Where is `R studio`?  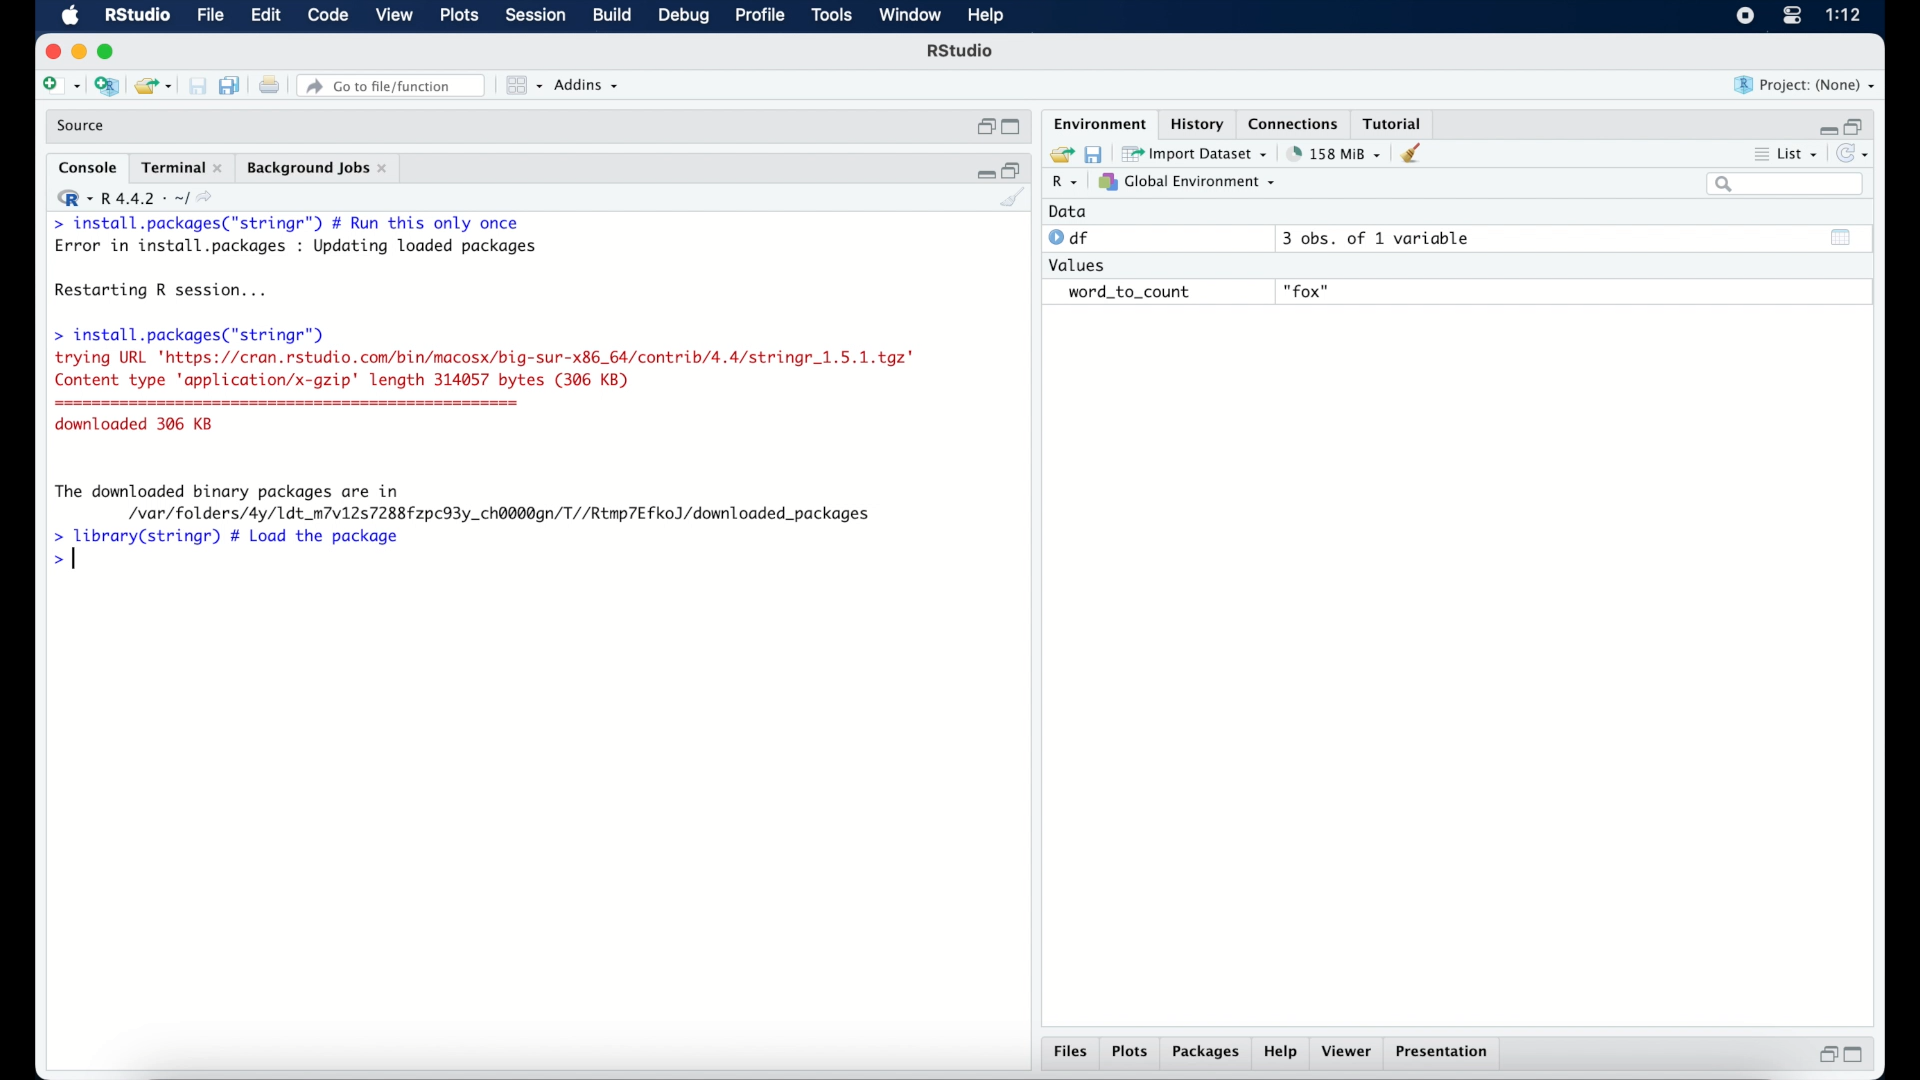 R studio is located at coordinates (960, 51).